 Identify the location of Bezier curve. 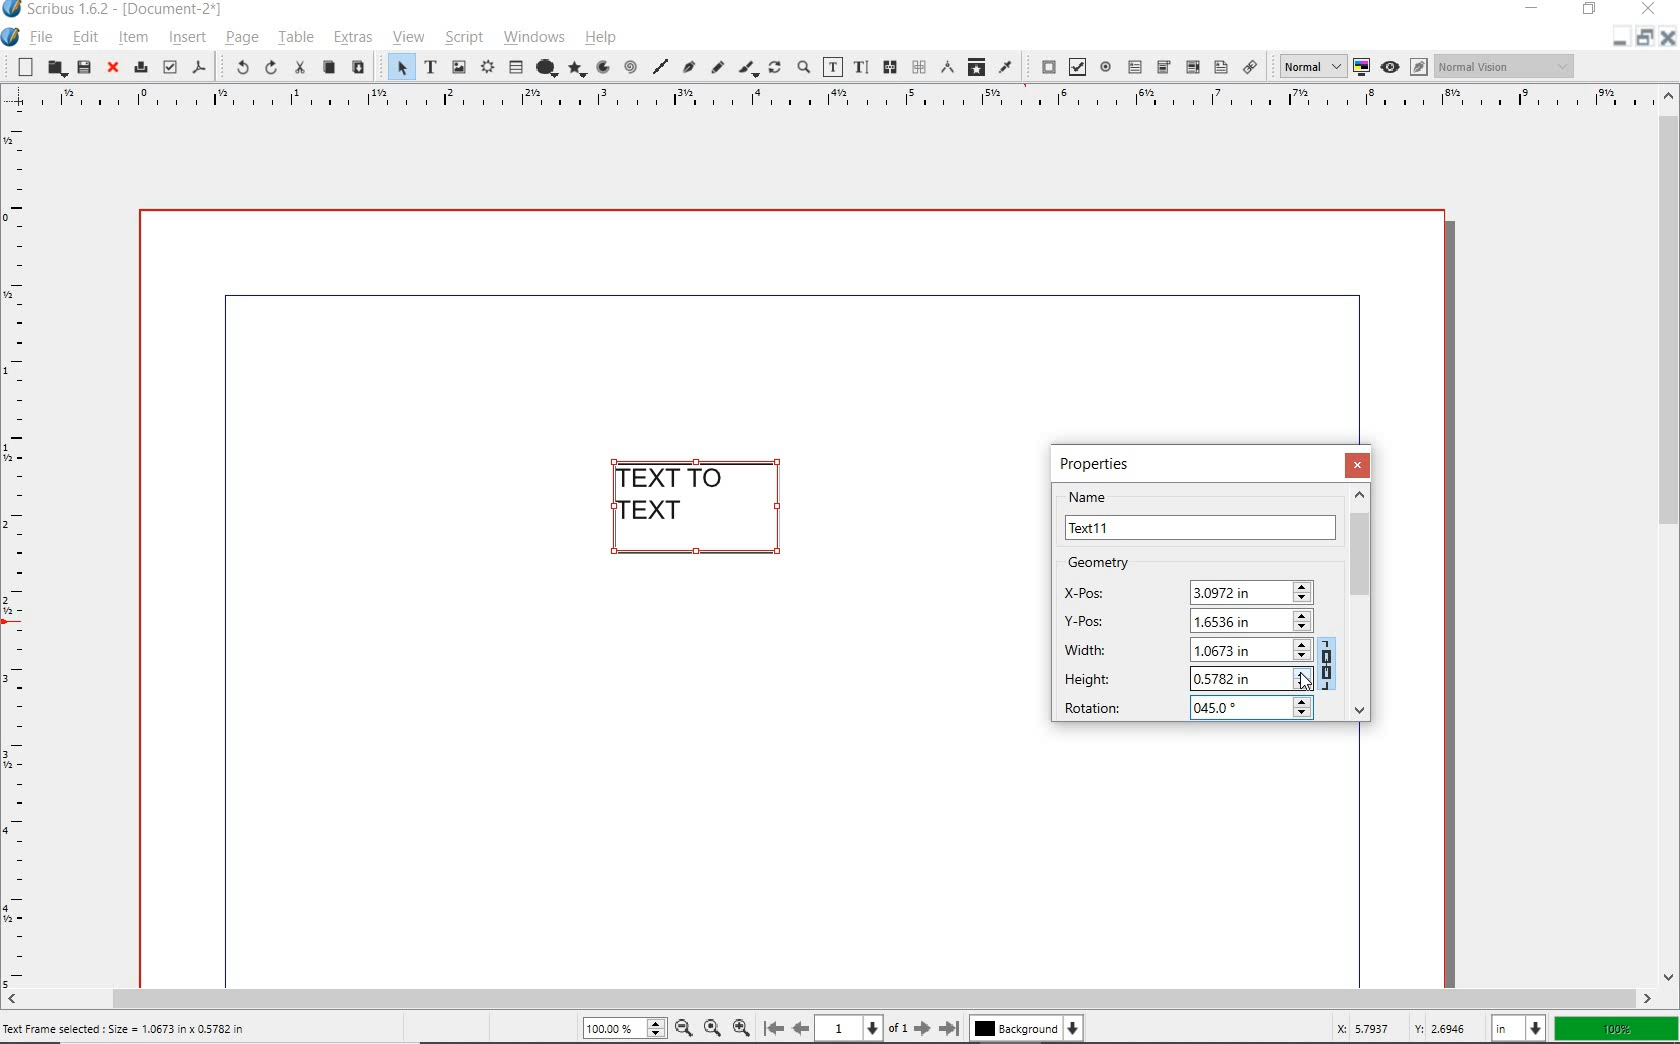
(688, 66).